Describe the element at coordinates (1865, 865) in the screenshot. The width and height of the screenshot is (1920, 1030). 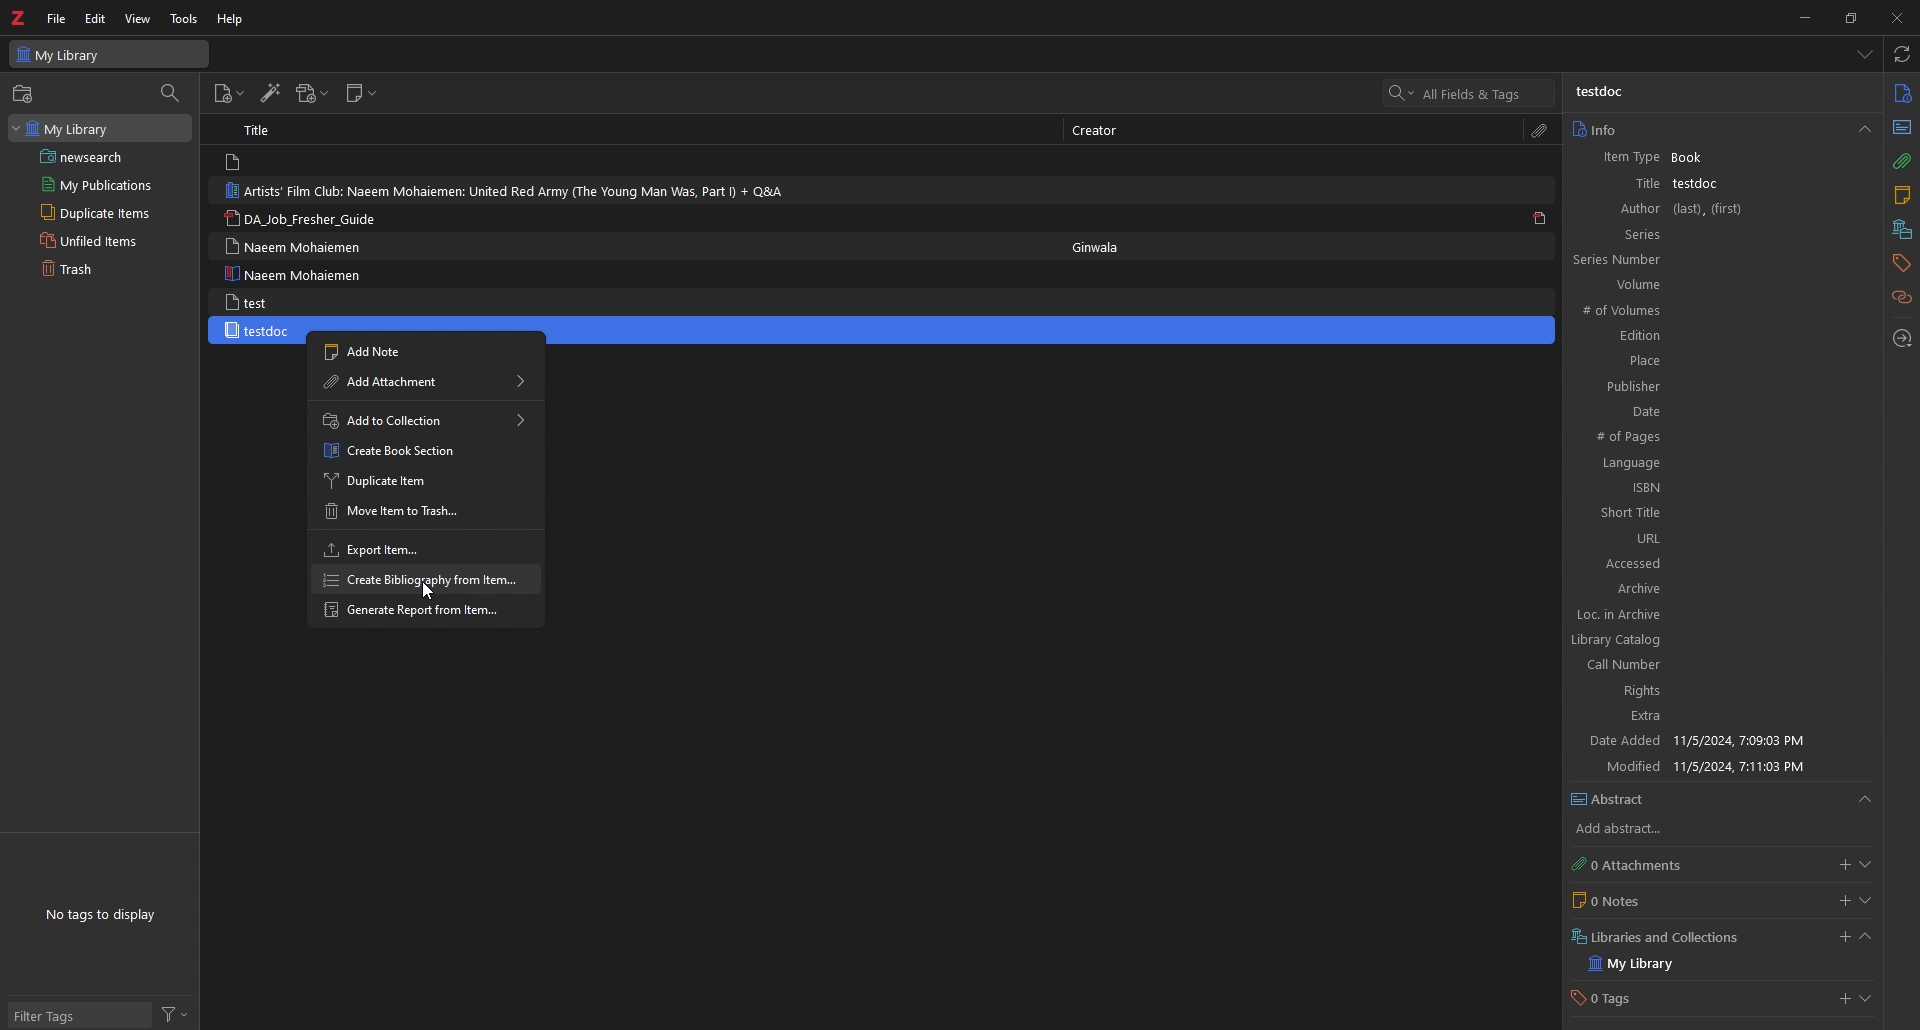
I see `show` at that location.